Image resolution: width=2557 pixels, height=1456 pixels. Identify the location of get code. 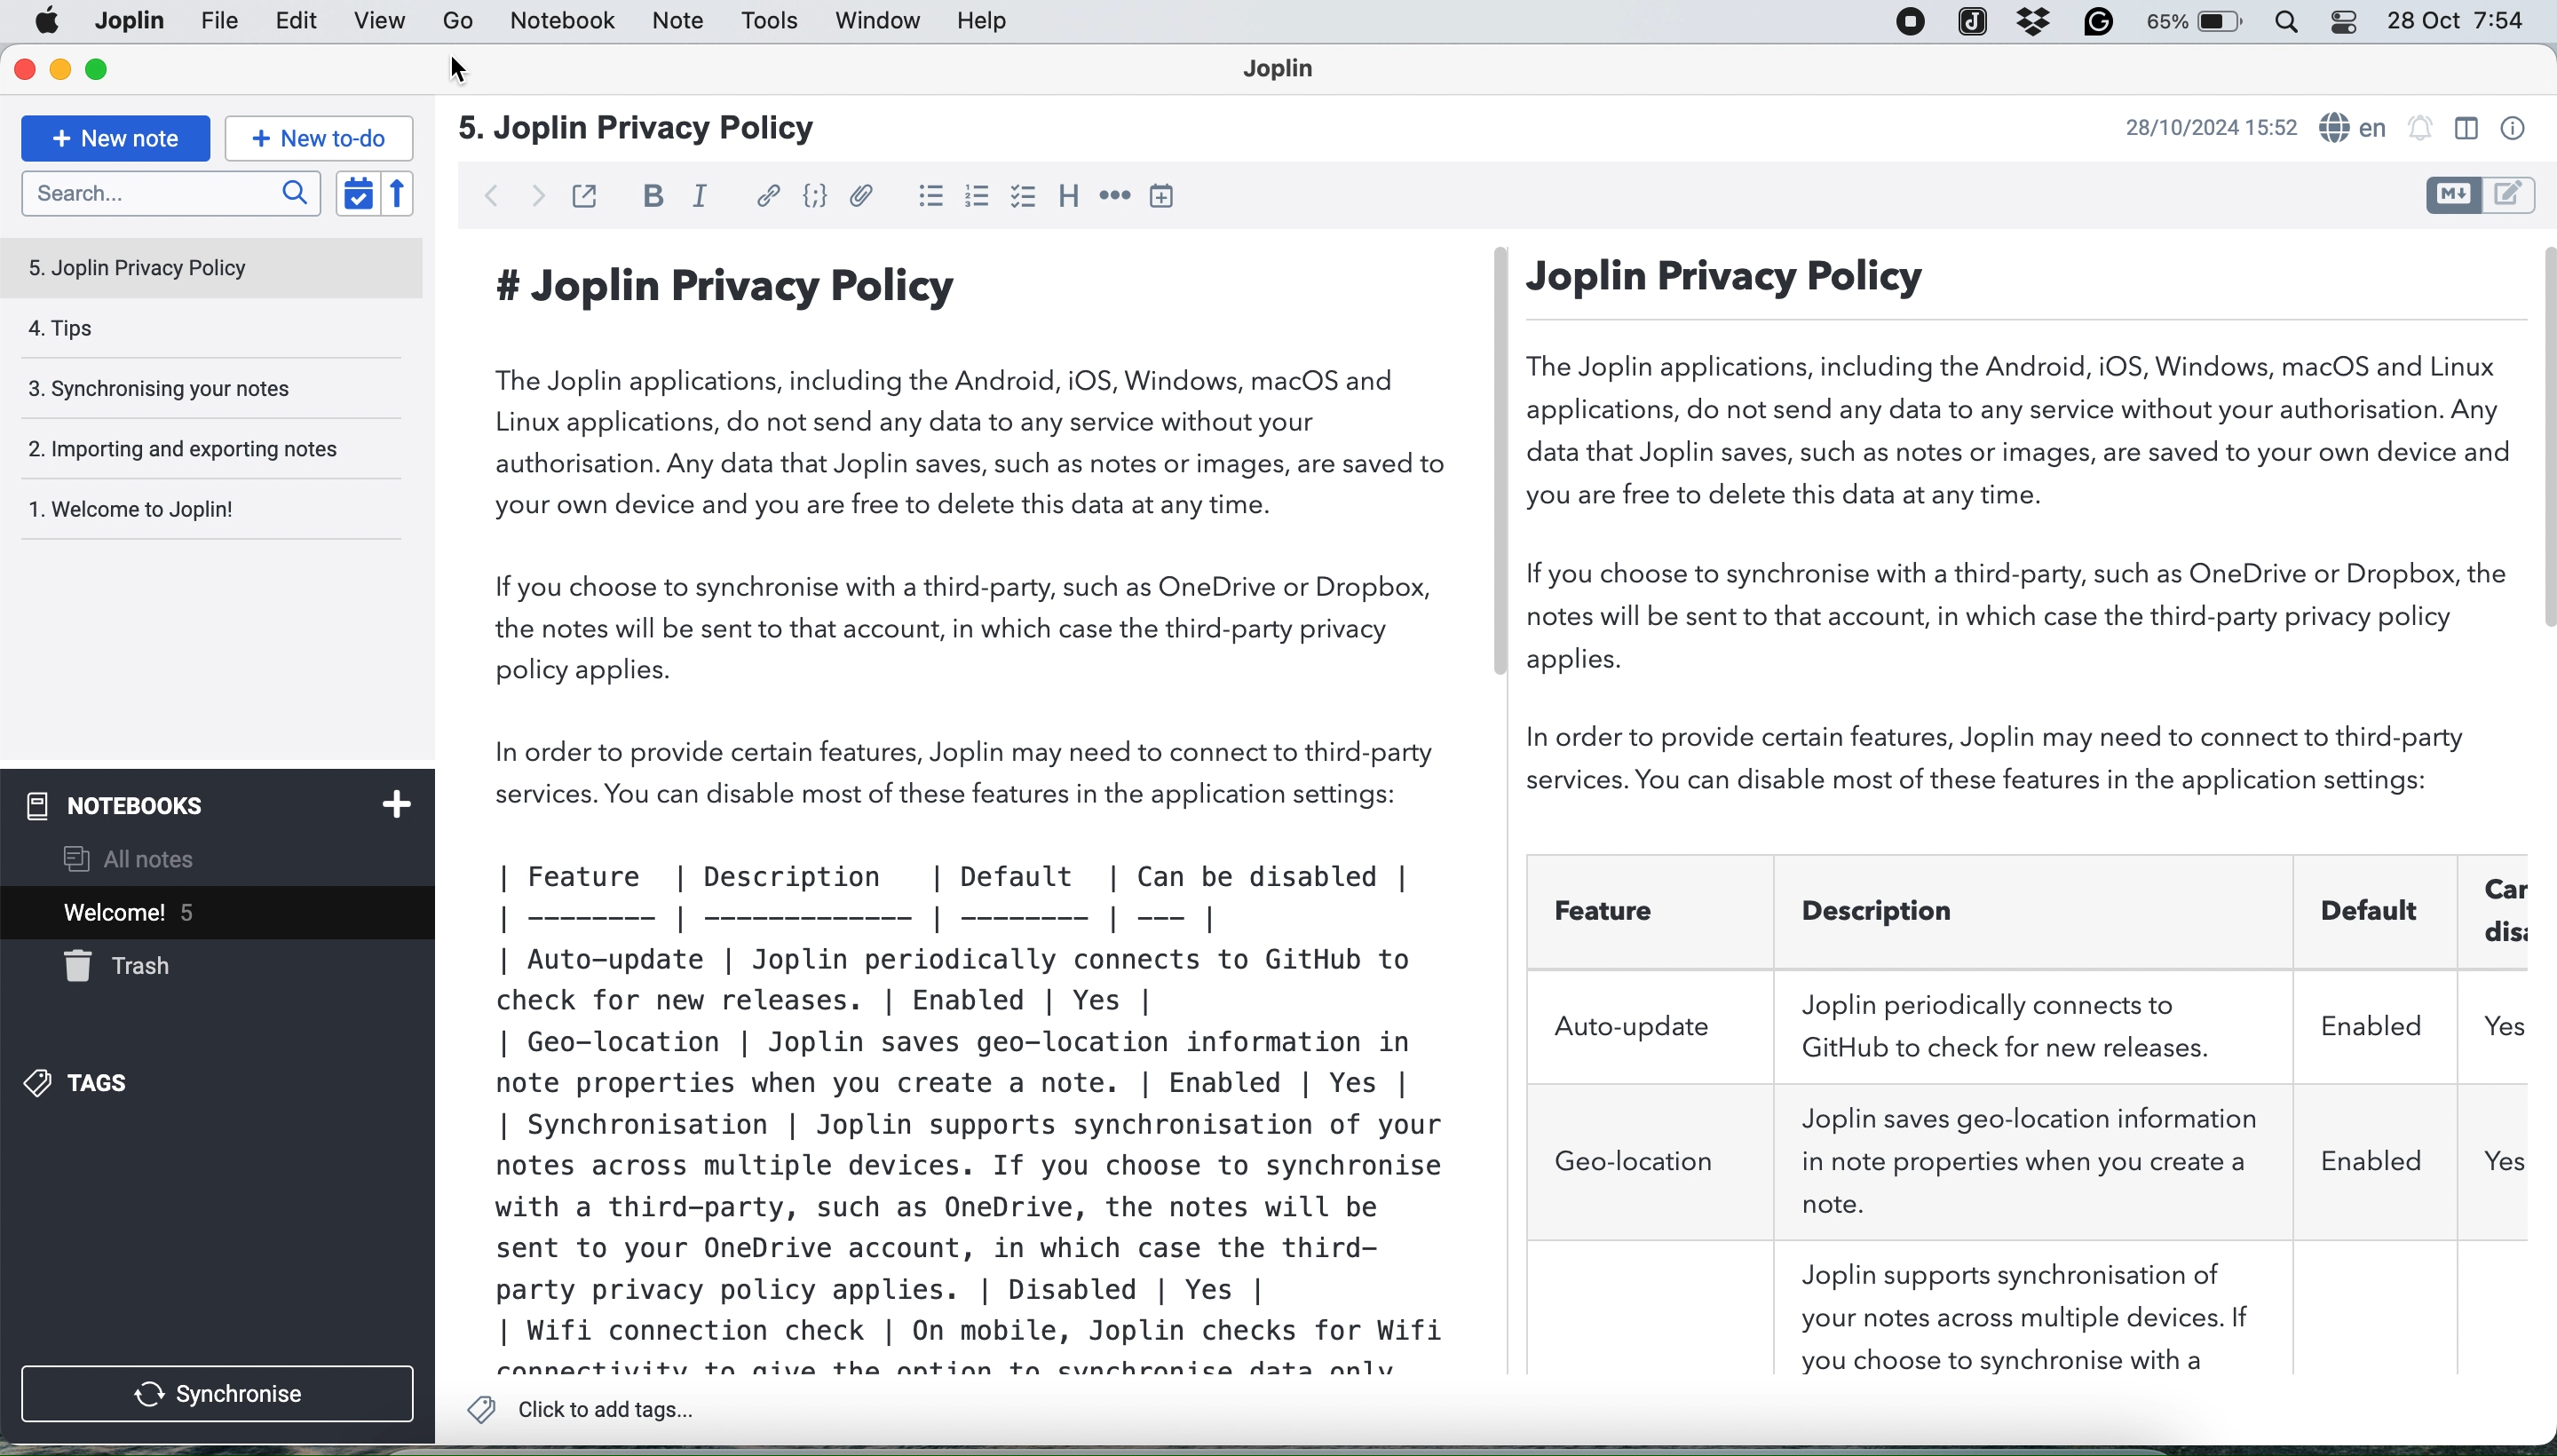
(810, 195).